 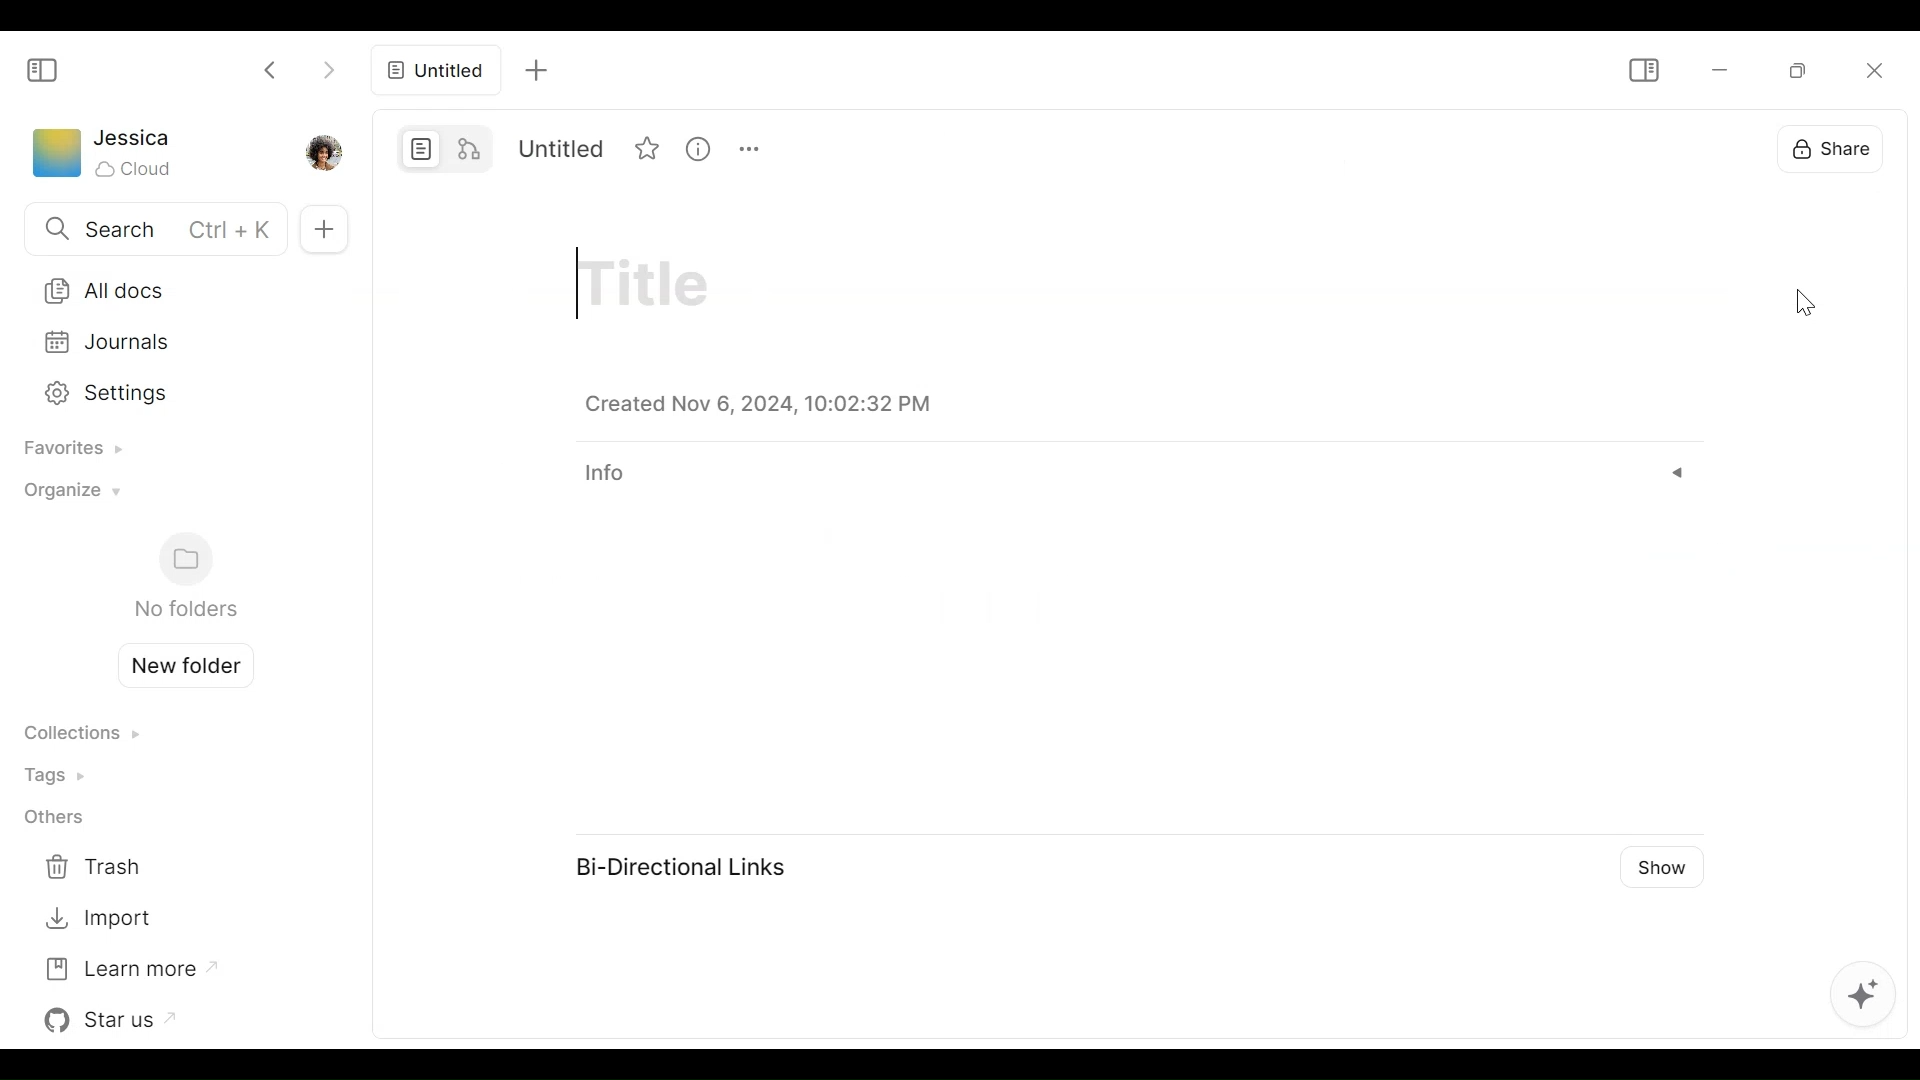 What do you see at coordinates (472, 147) in the screenshot?
I see `Edgeless mode` at bounding box center [472, 147].